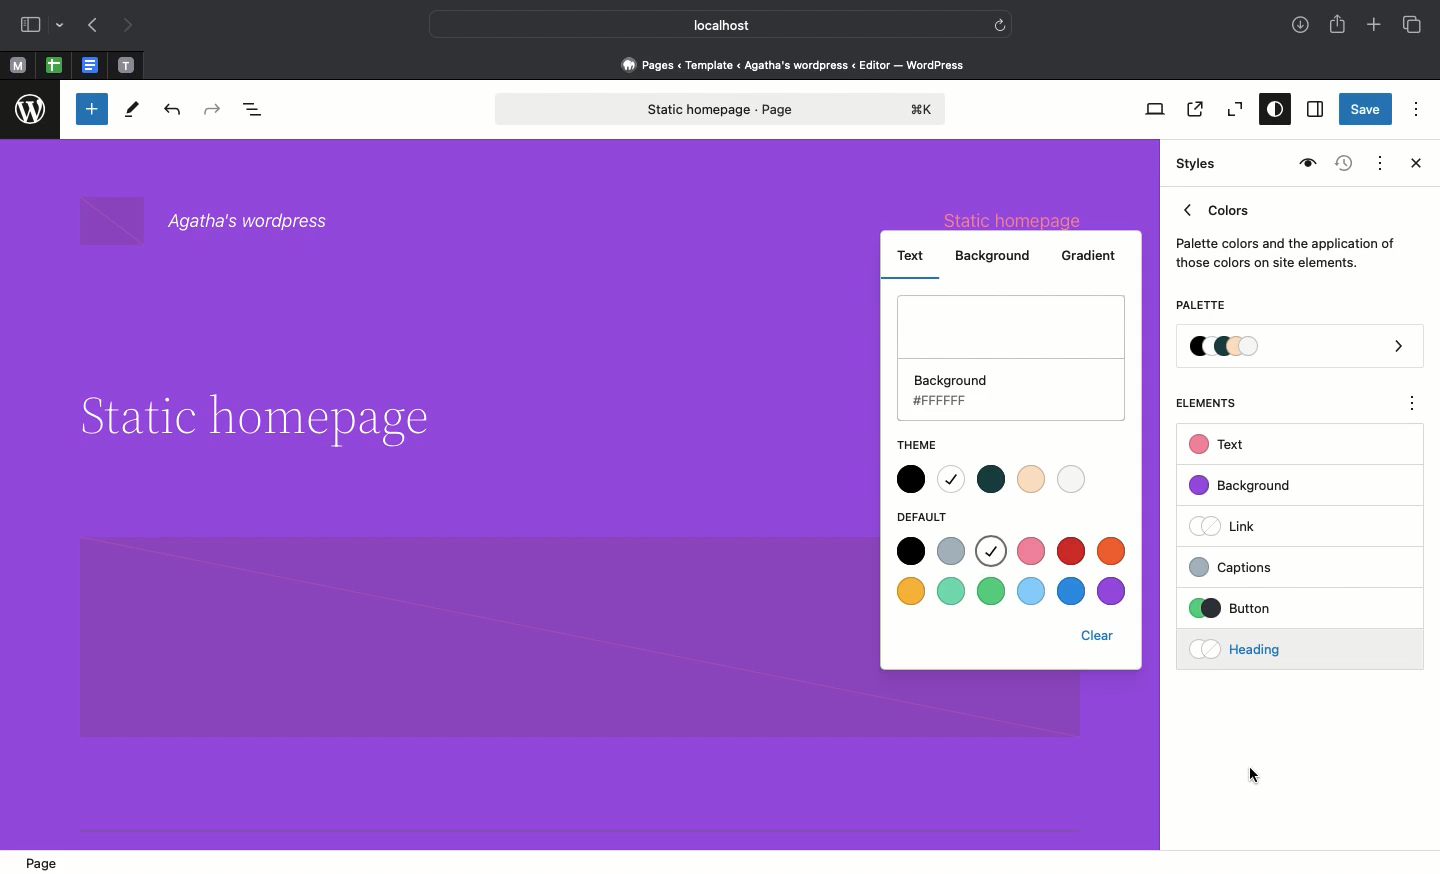 This screenshot has height=874, width=1440. Describe the element at coordinates (1231, 525) in the screenshot. I see `Link` at that location.